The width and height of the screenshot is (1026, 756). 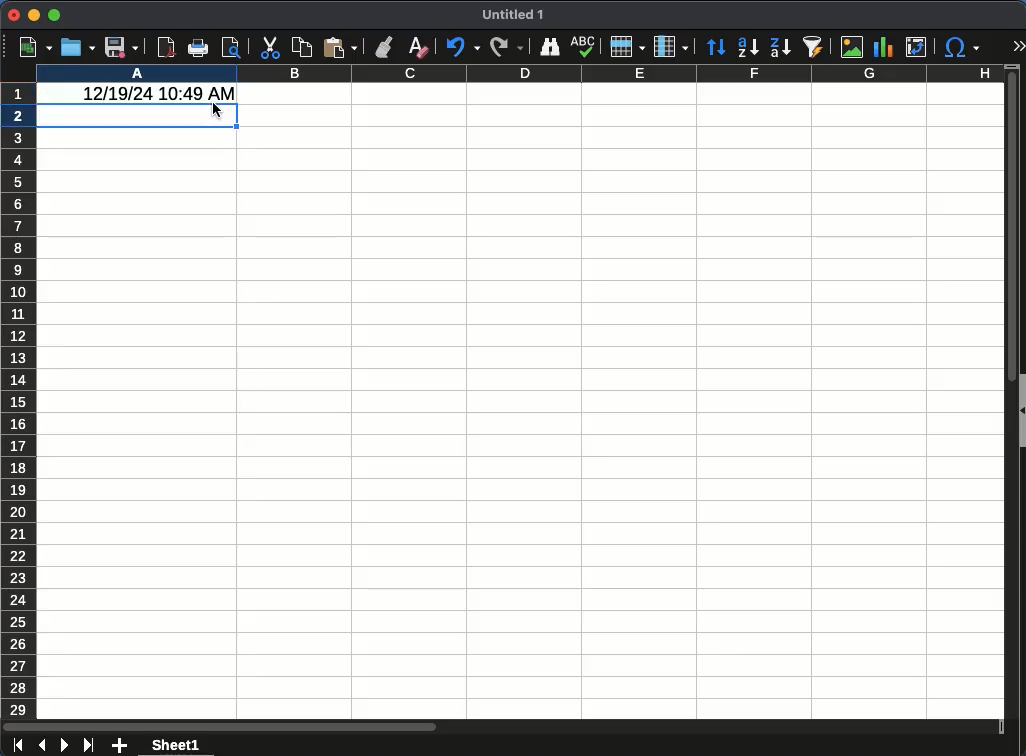 What do you see at coordinates (154, 93) in the screenshot?
I see `12/19/24 10:49 AM` at bounding box center [154, 93].